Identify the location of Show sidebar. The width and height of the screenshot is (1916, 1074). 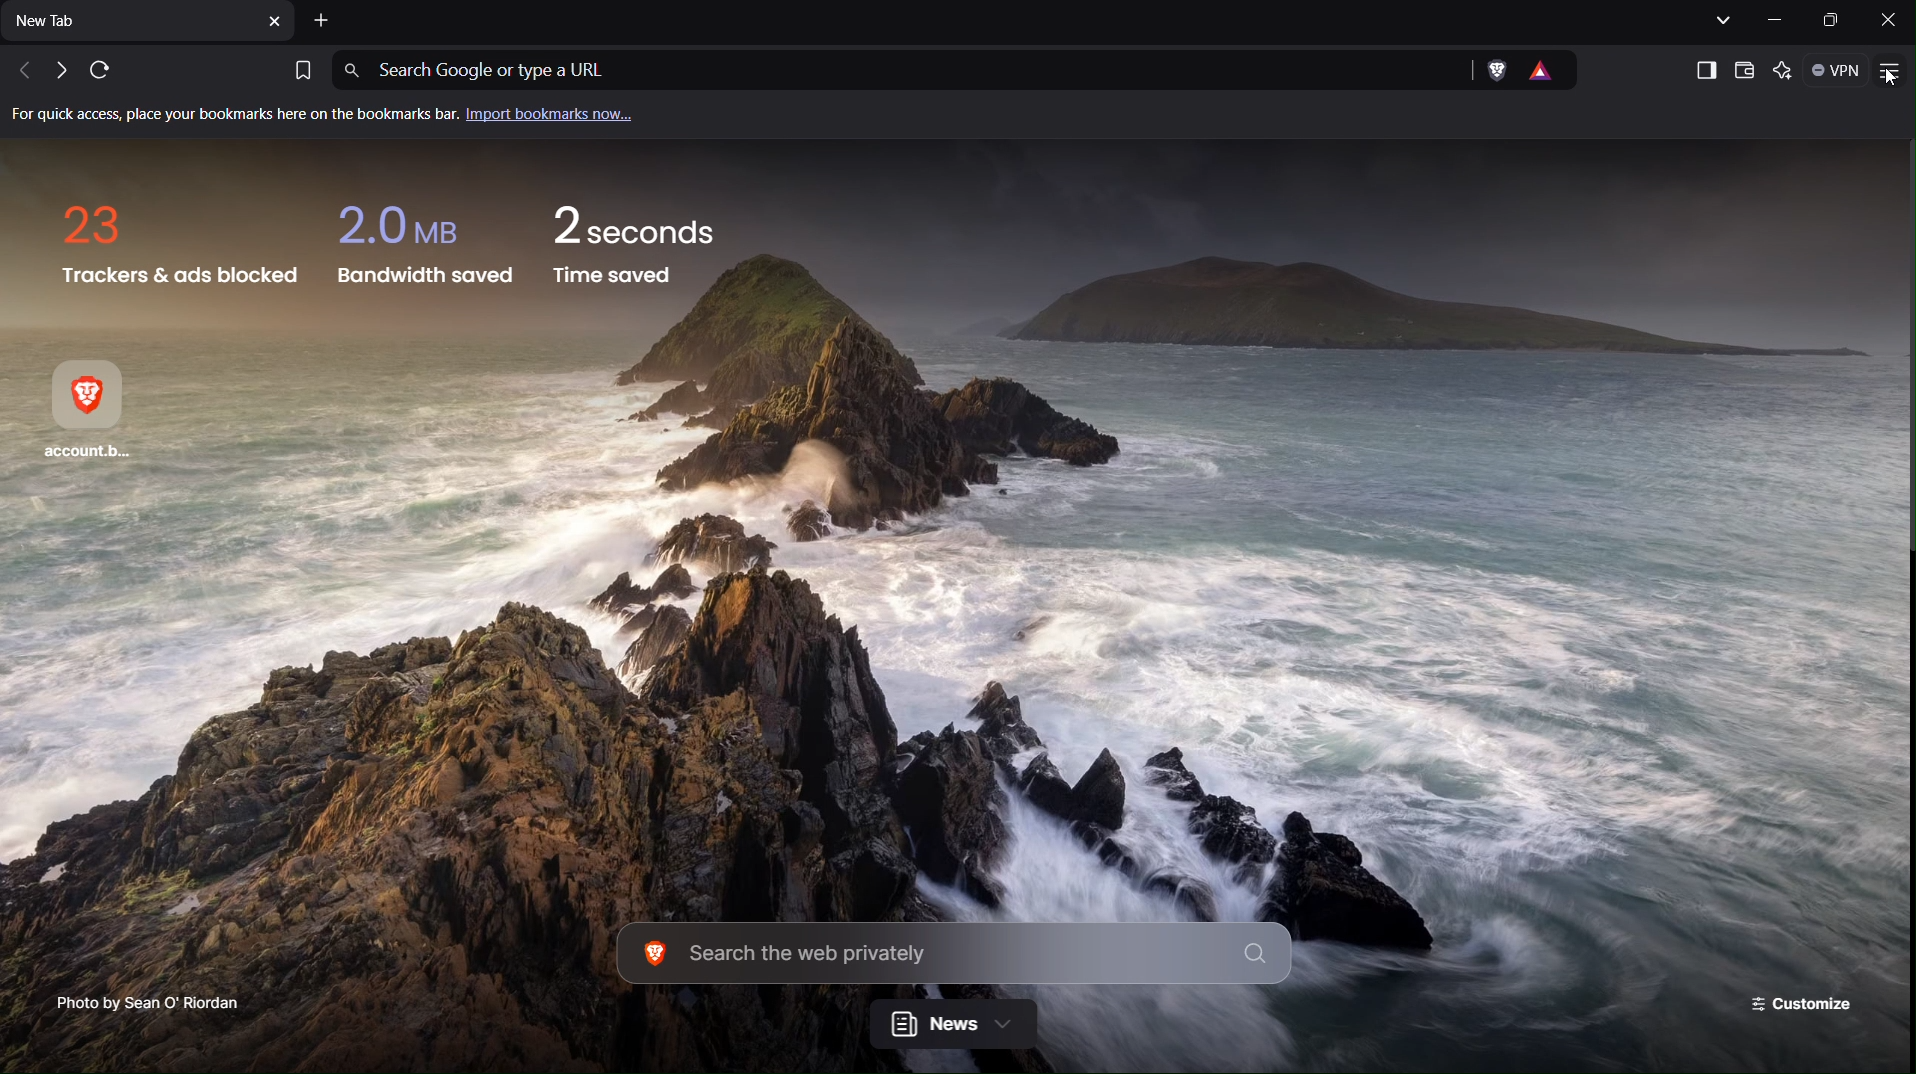
(1701, 68).